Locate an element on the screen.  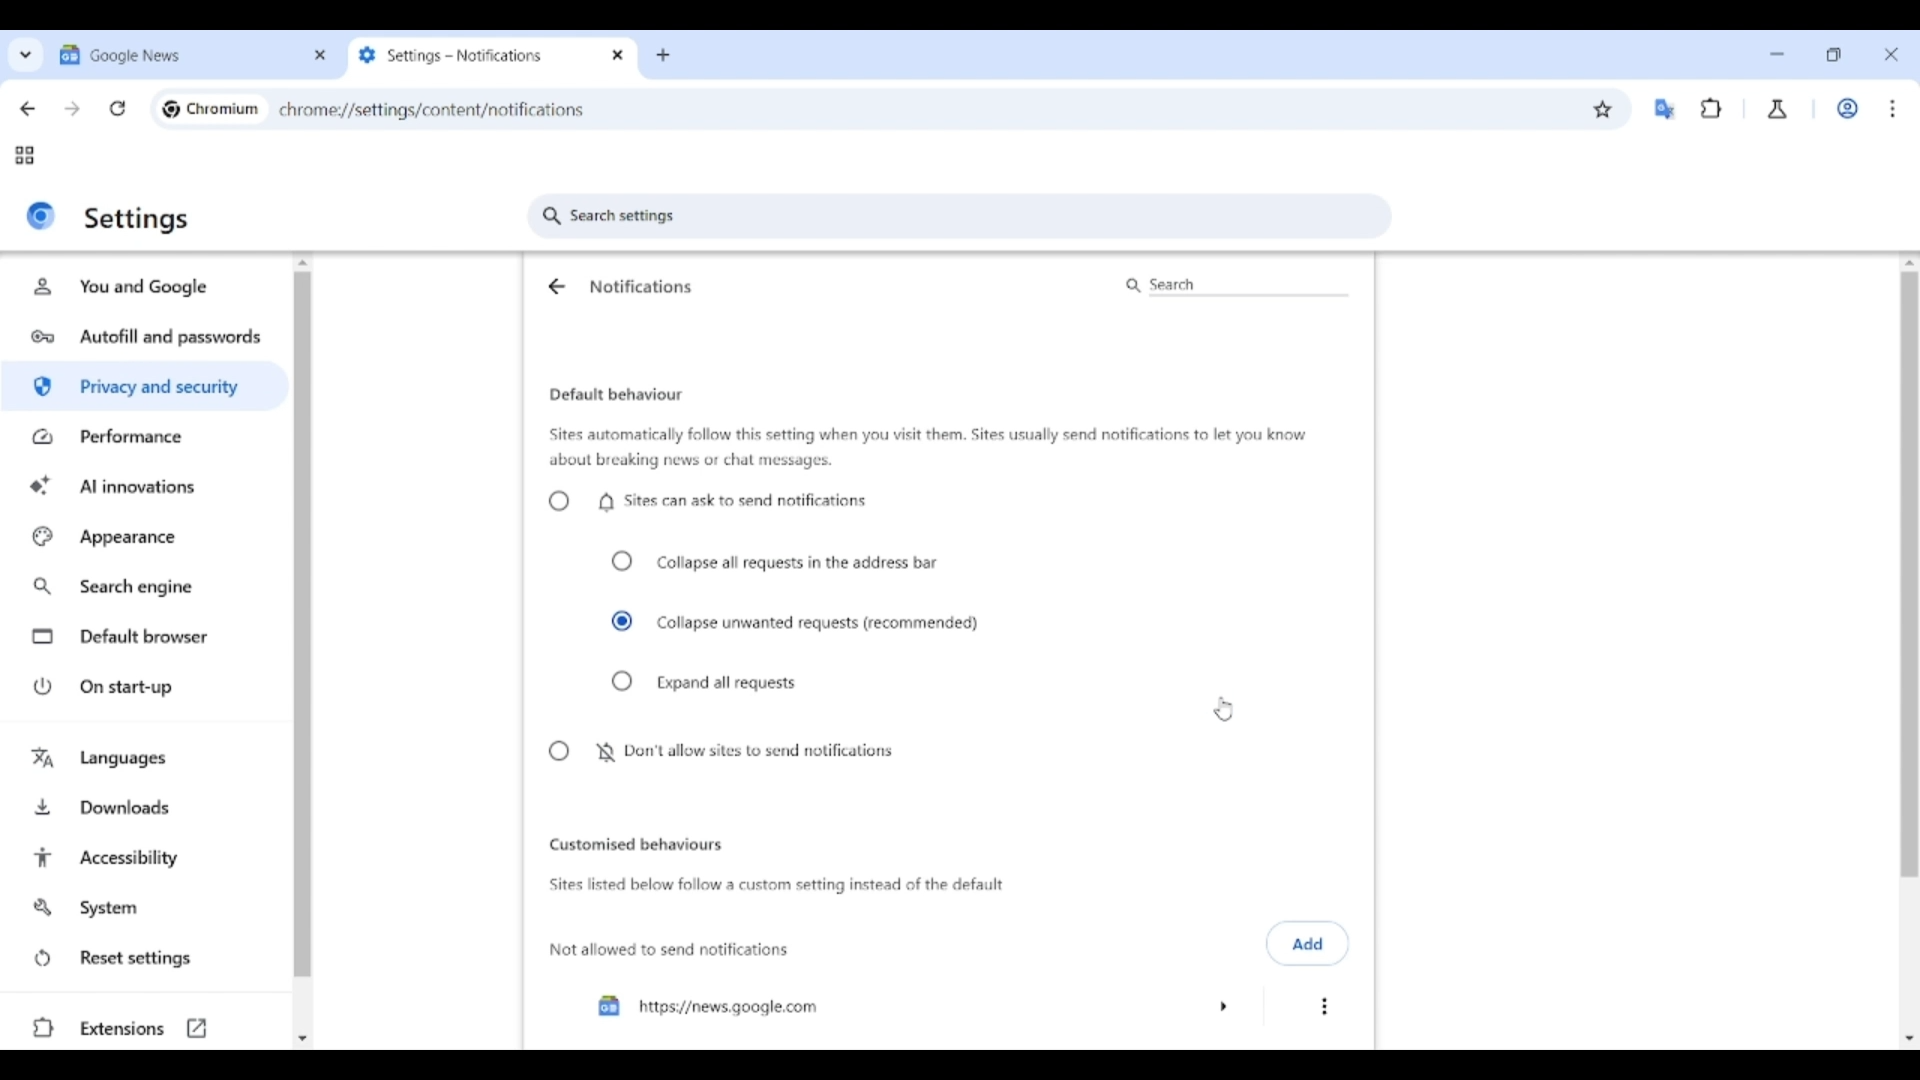
Quick slide to top is located at coordinates (303, 263).